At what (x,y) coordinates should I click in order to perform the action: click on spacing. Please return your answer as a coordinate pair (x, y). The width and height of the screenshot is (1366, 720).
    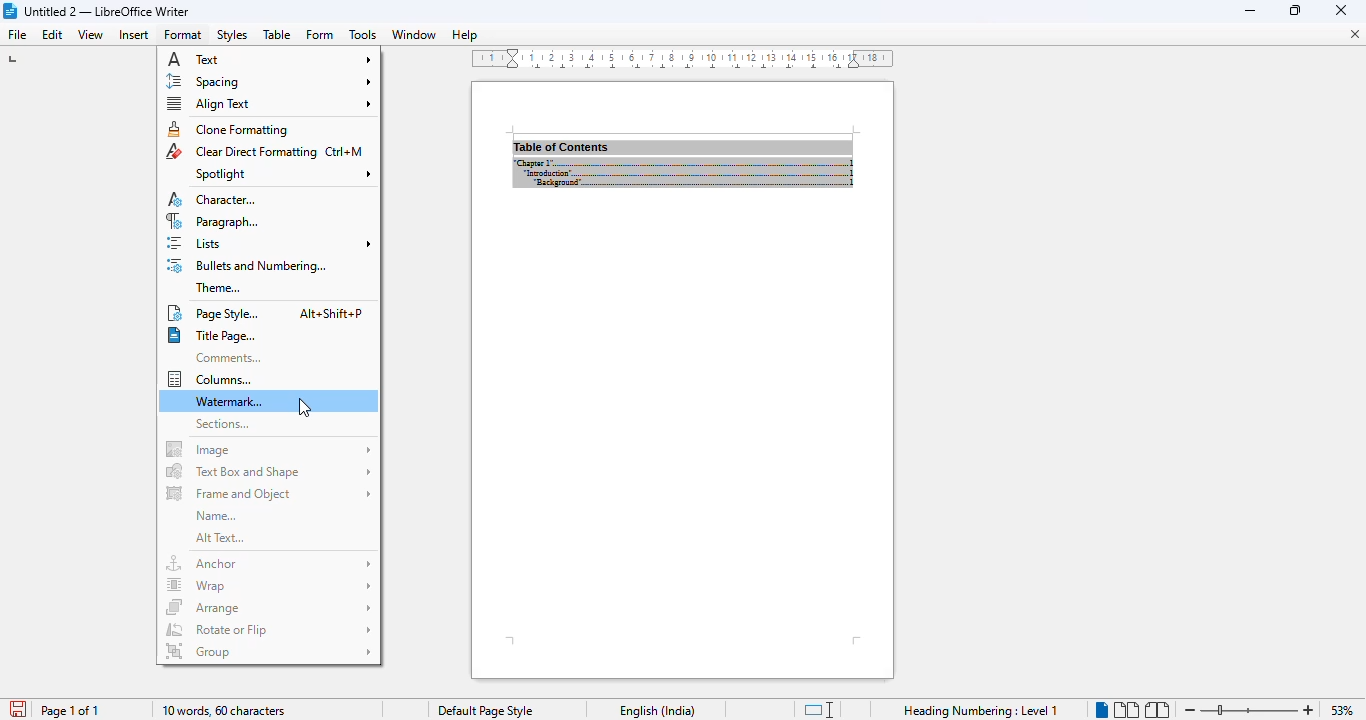
    Looking at the image, I should click on (270, 81).